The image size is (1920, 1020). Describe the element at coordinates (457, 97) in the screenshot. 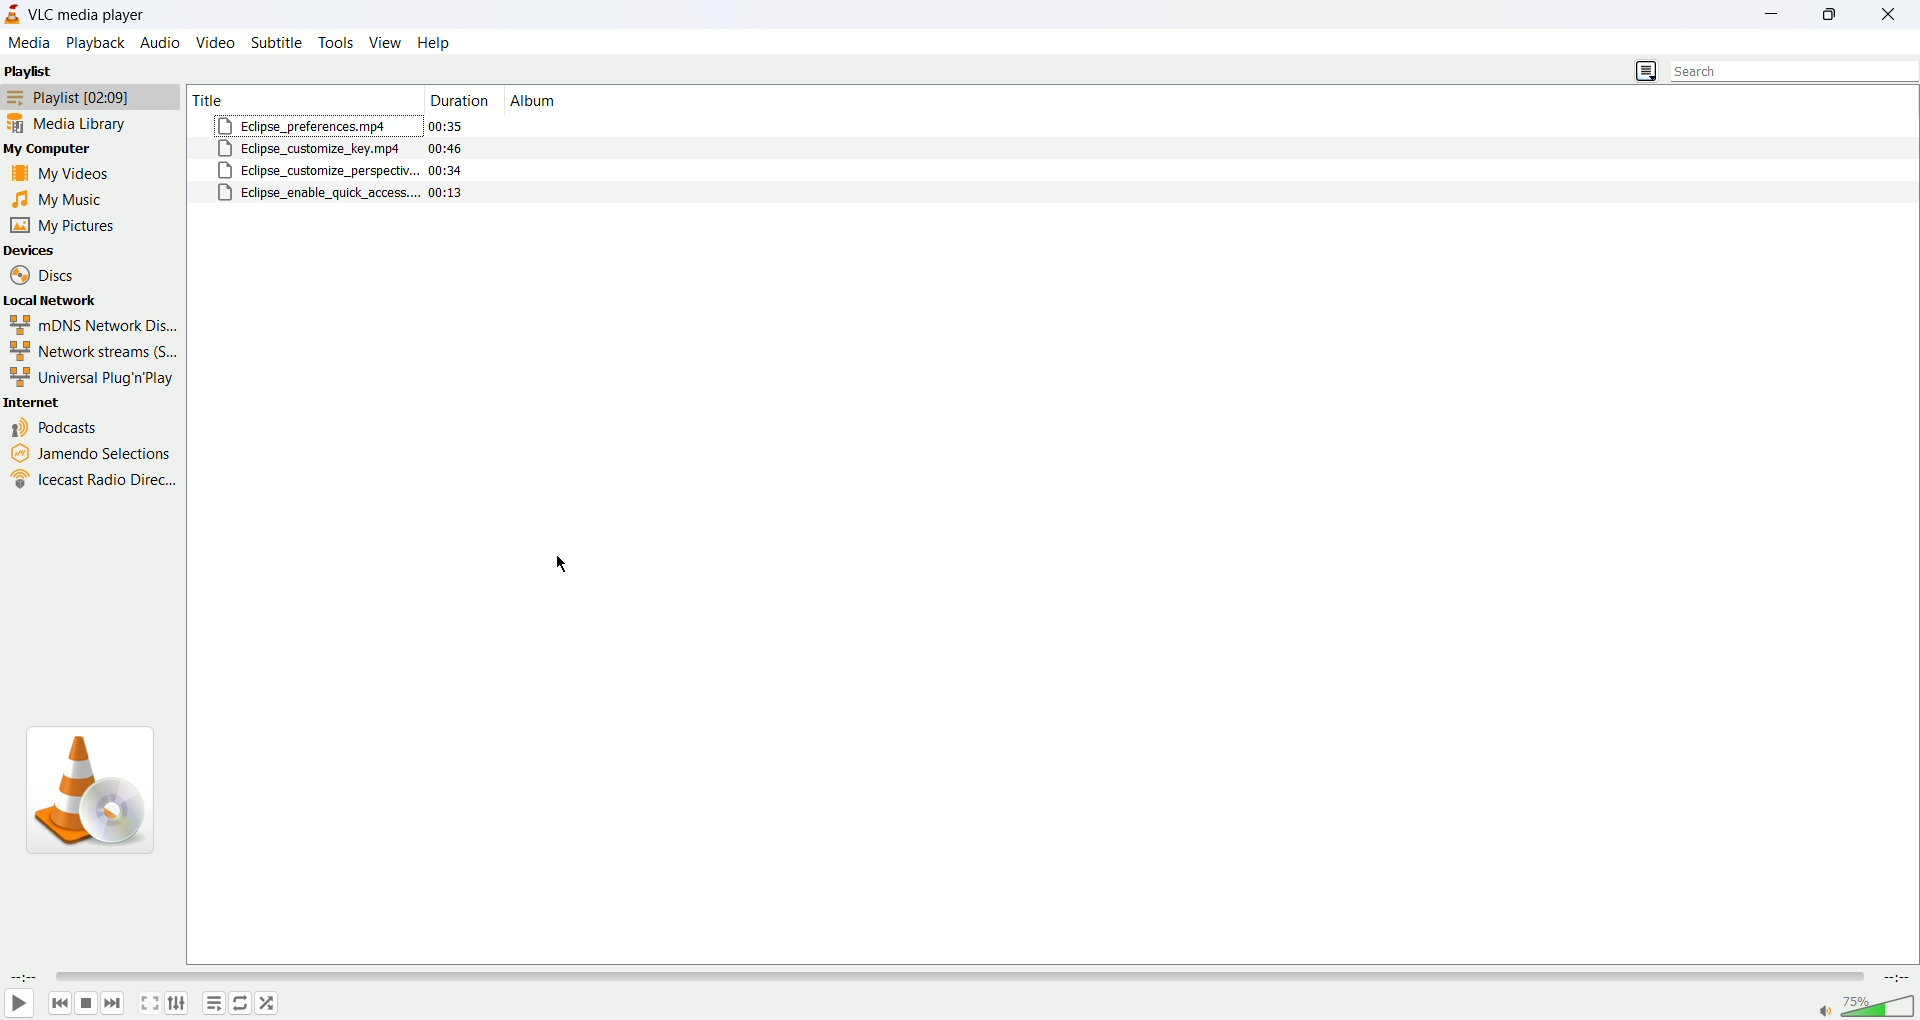

I see `duration` at that location.